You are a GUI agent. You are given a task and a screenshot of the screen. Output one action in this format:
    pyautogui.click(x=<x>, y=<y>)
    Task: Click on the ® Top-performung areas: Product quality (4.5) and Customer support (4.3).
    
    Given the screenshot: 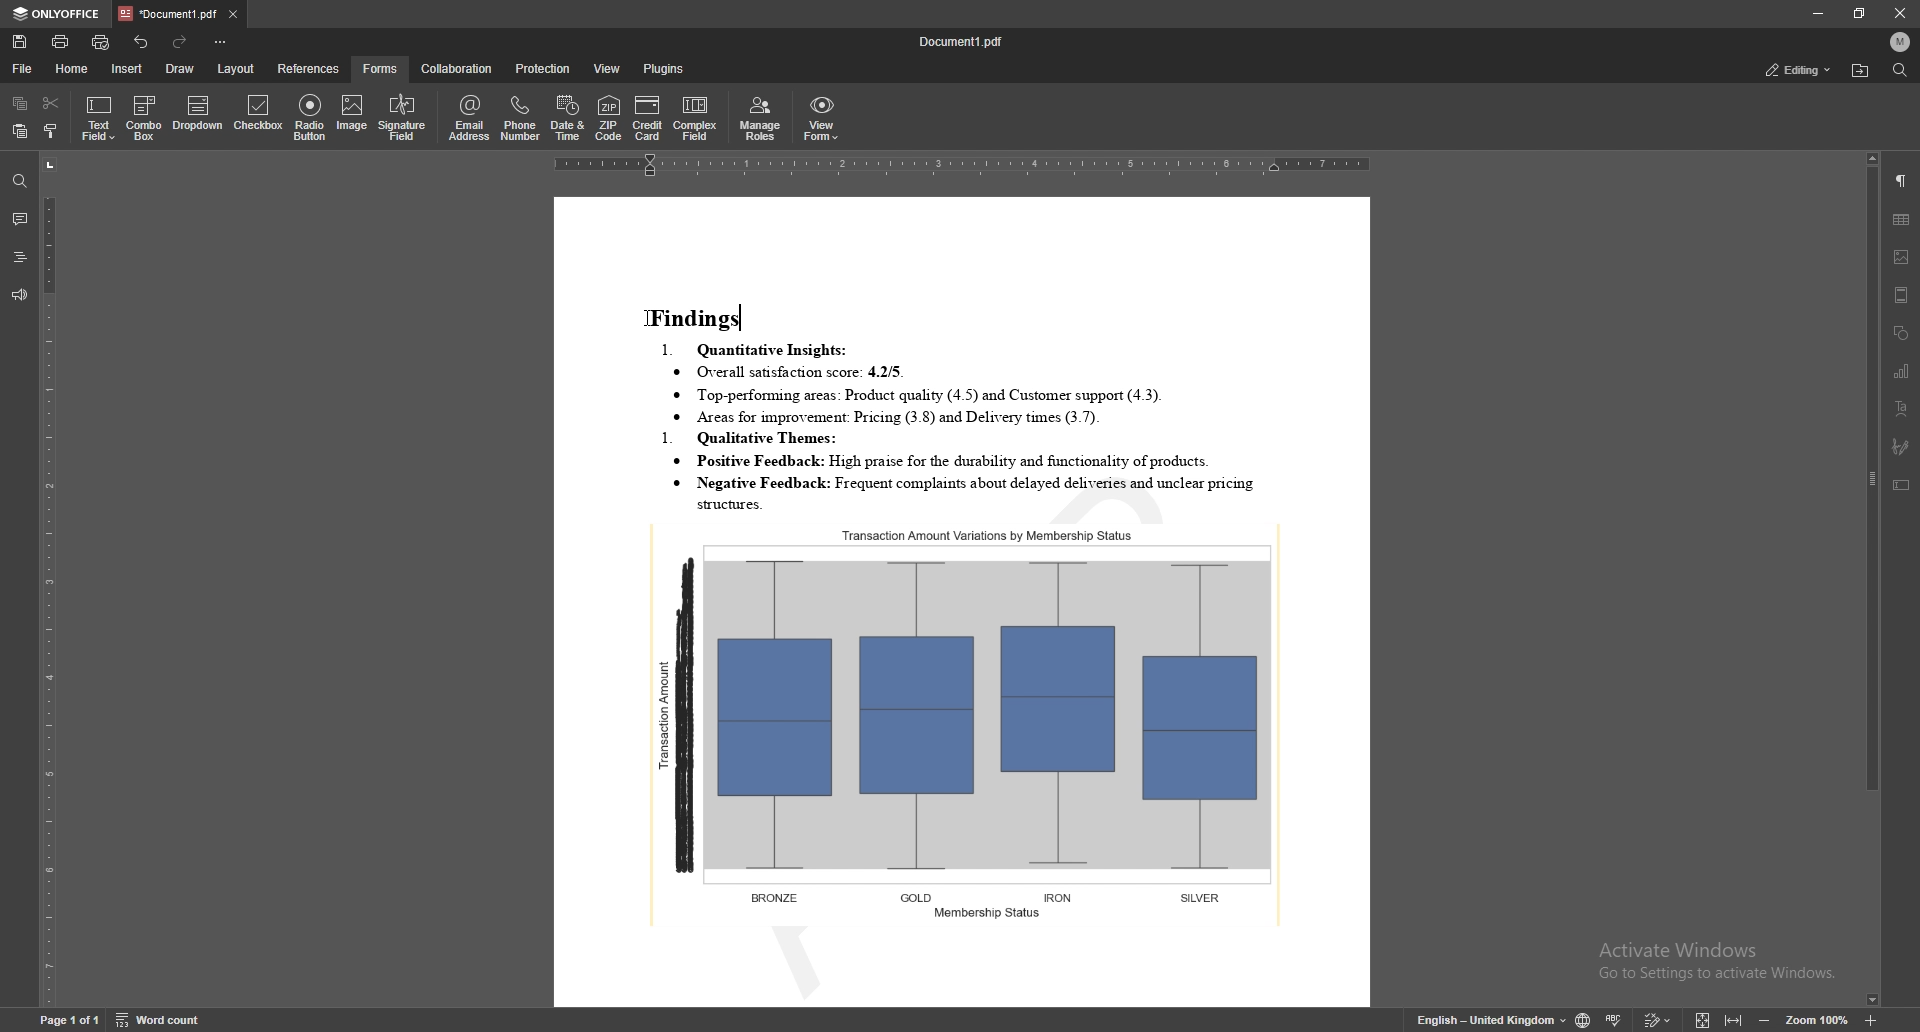 What is the action you would take?
    pyautogui.click(x=924, y=395)
    